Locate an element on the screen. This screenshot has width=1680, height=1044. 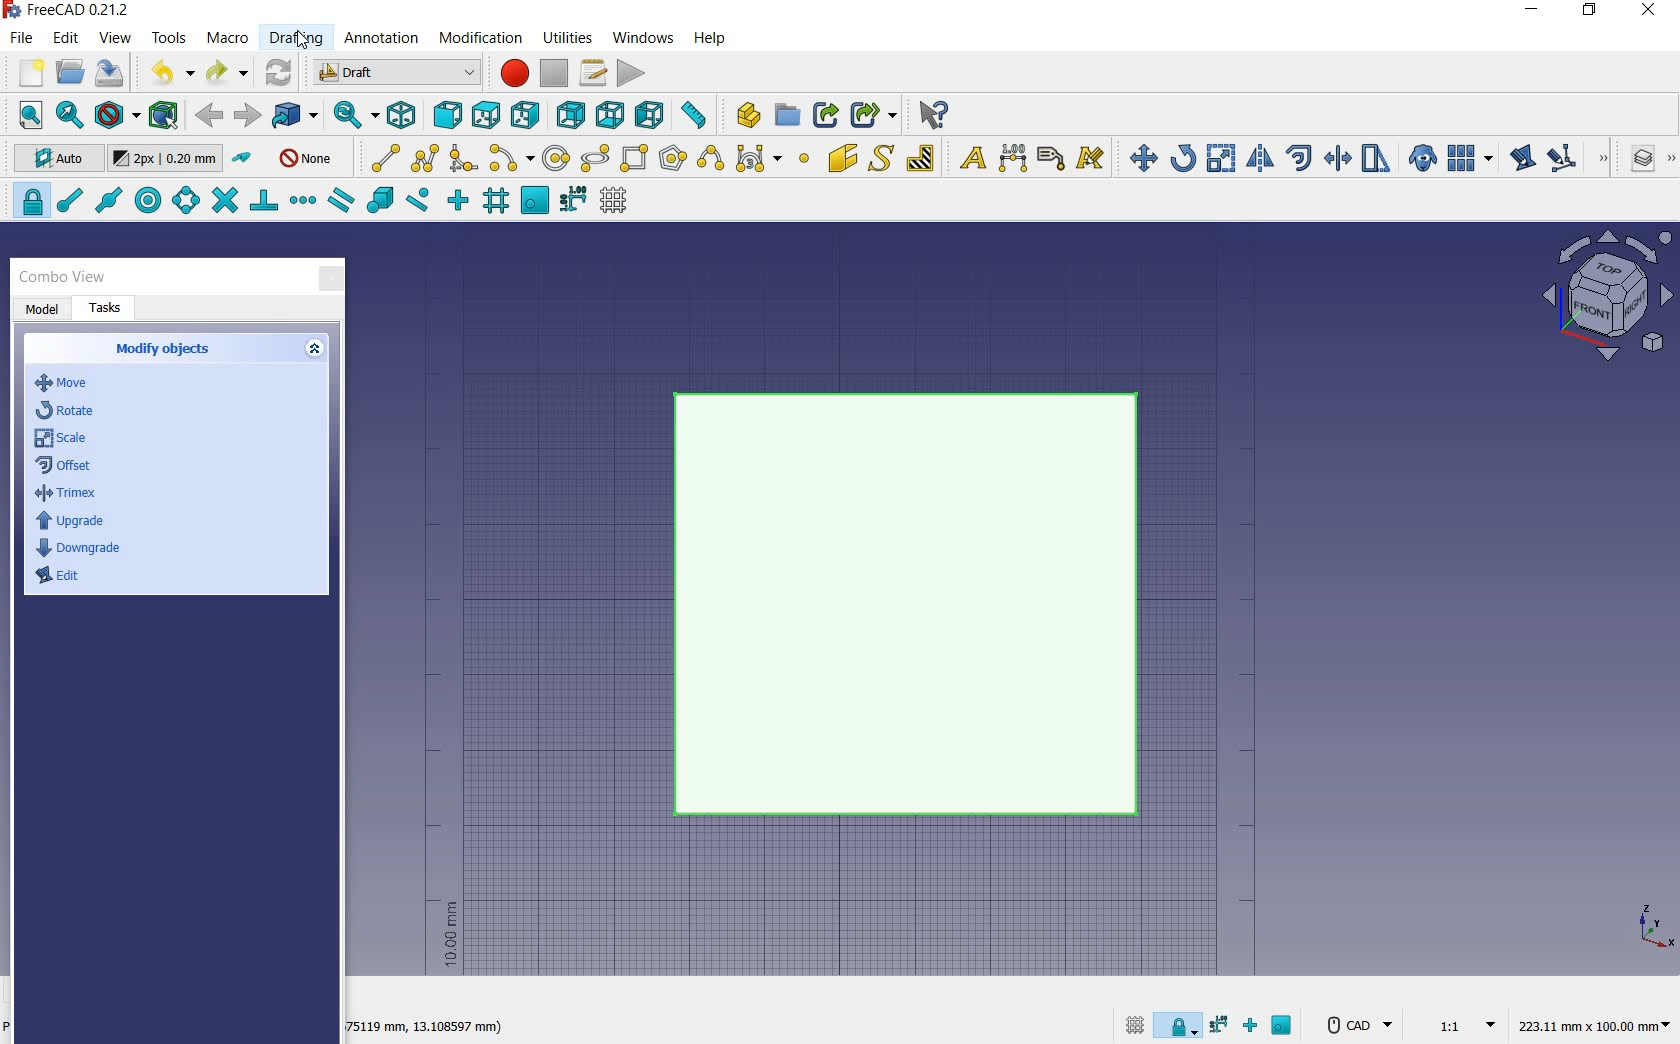
point is located at coordinates (803, 160).